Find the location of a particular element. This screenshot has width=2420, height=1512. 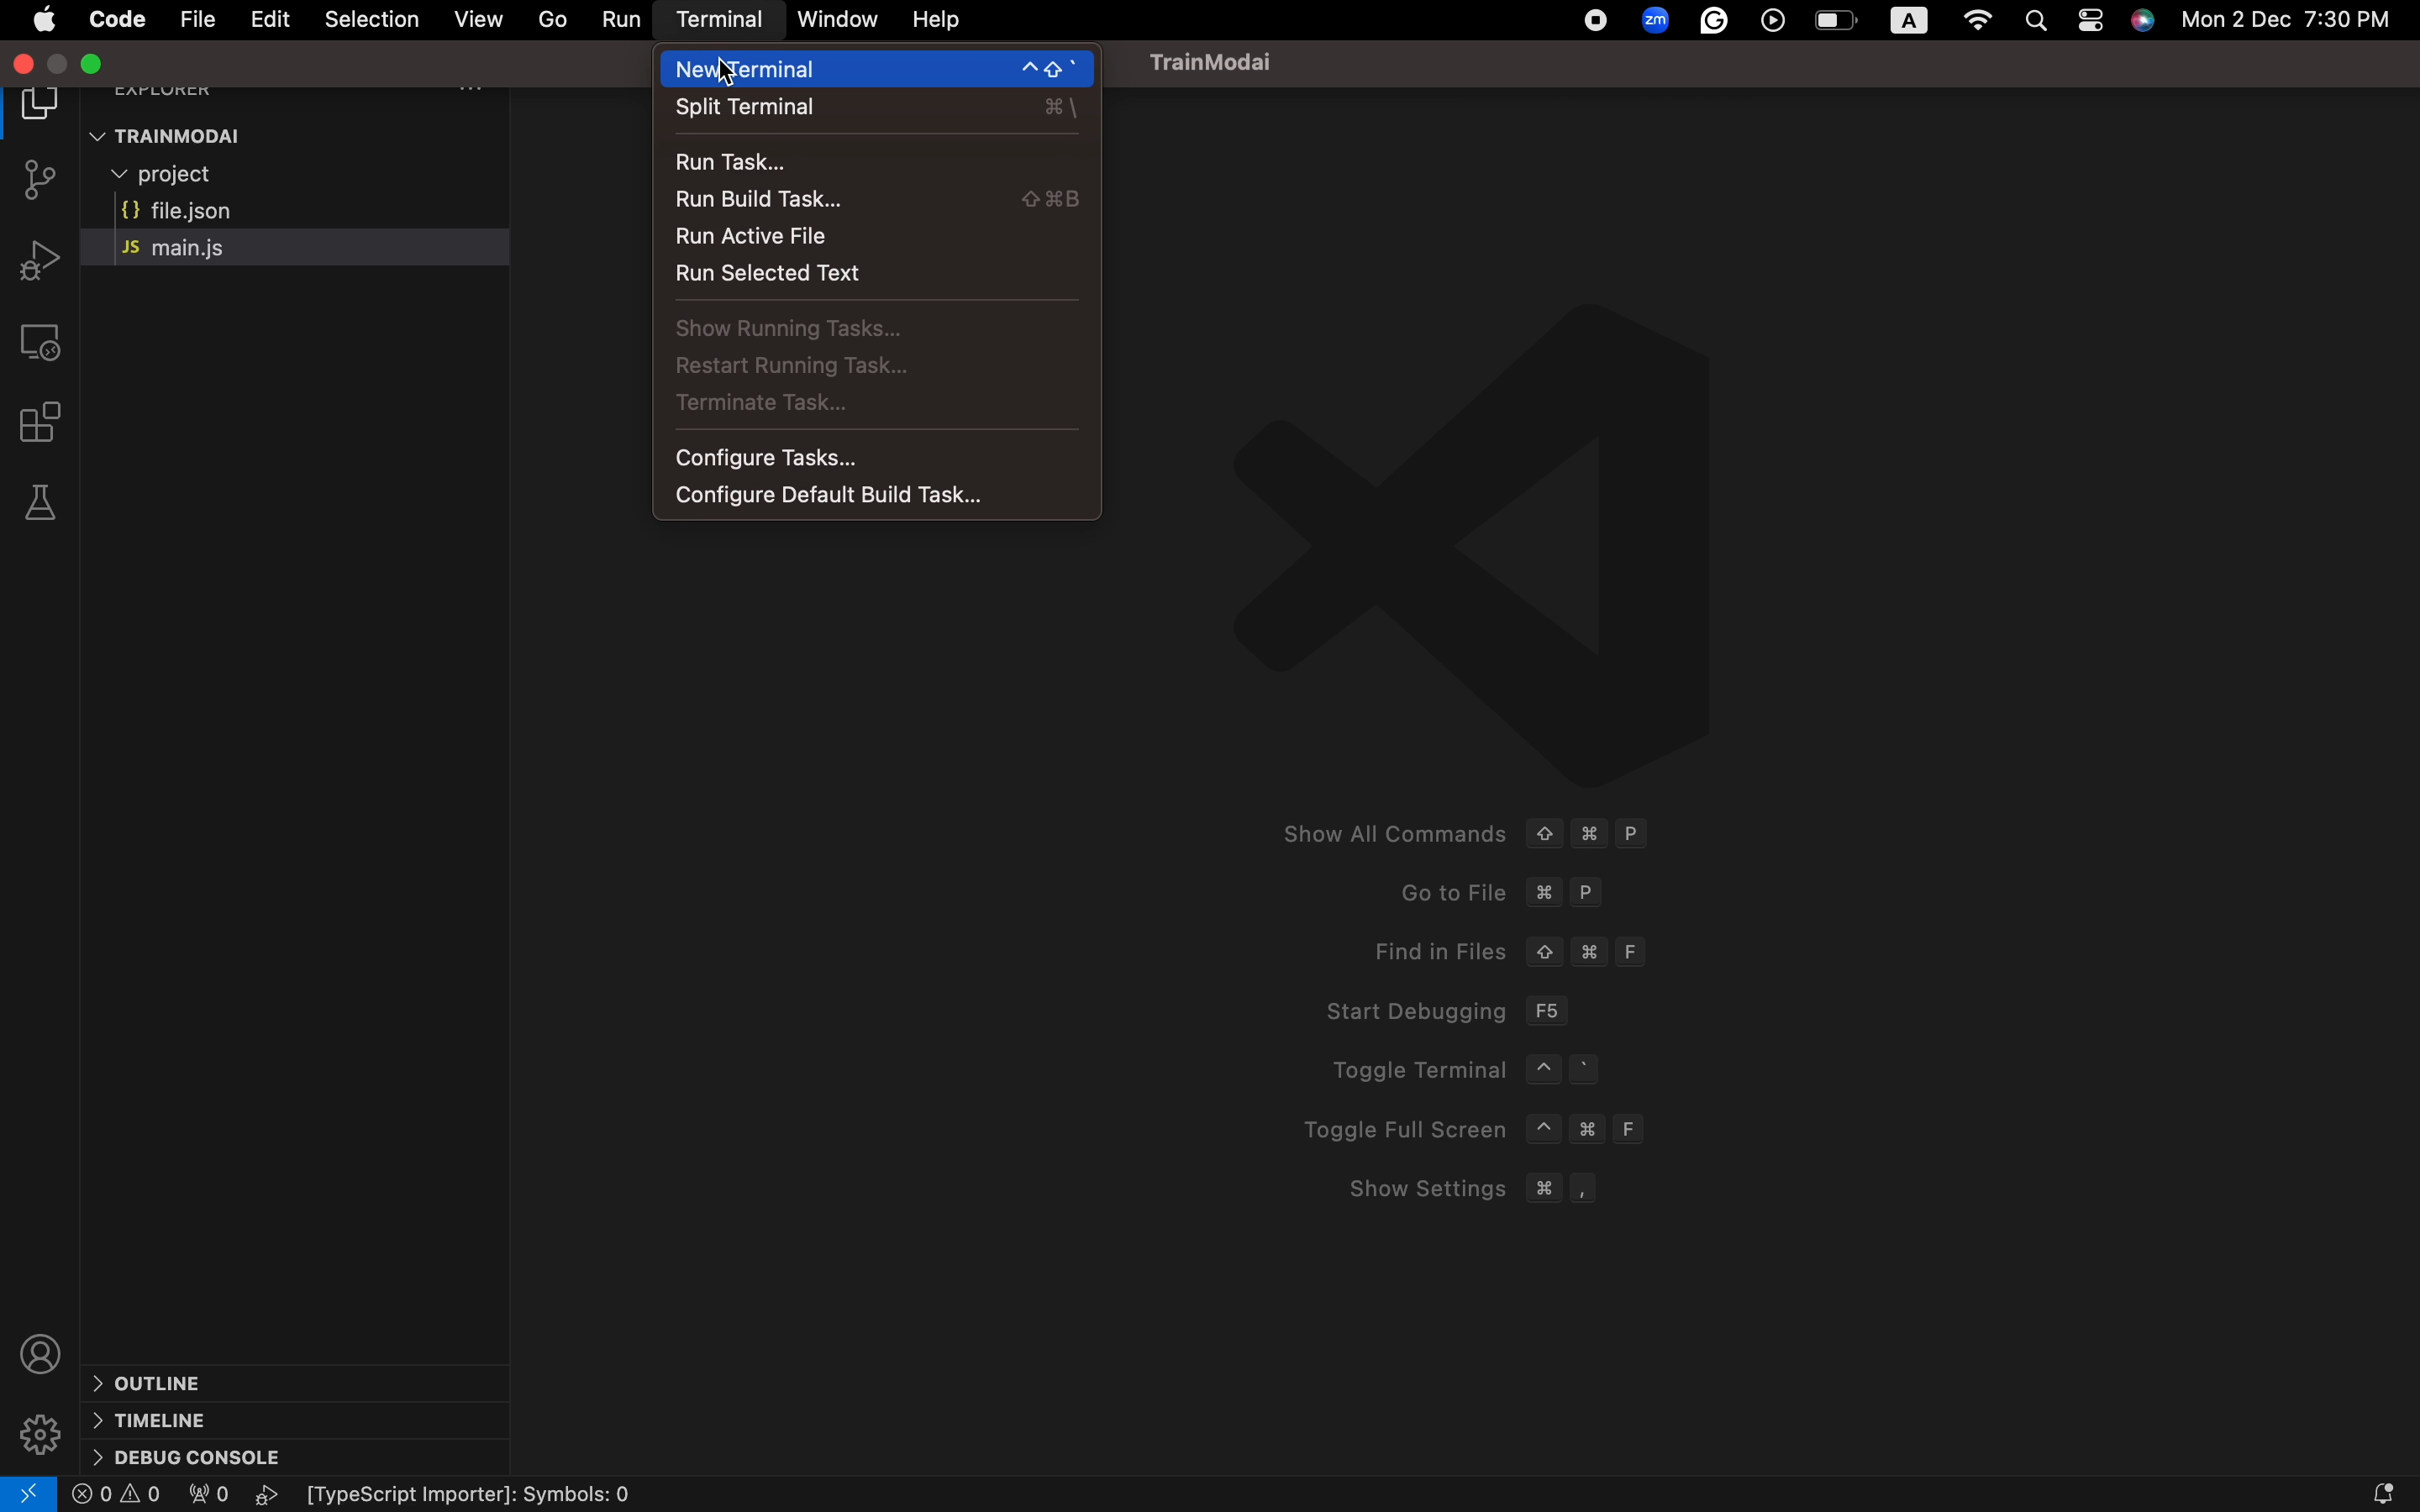

debugger is located at coordinates (35, 259).